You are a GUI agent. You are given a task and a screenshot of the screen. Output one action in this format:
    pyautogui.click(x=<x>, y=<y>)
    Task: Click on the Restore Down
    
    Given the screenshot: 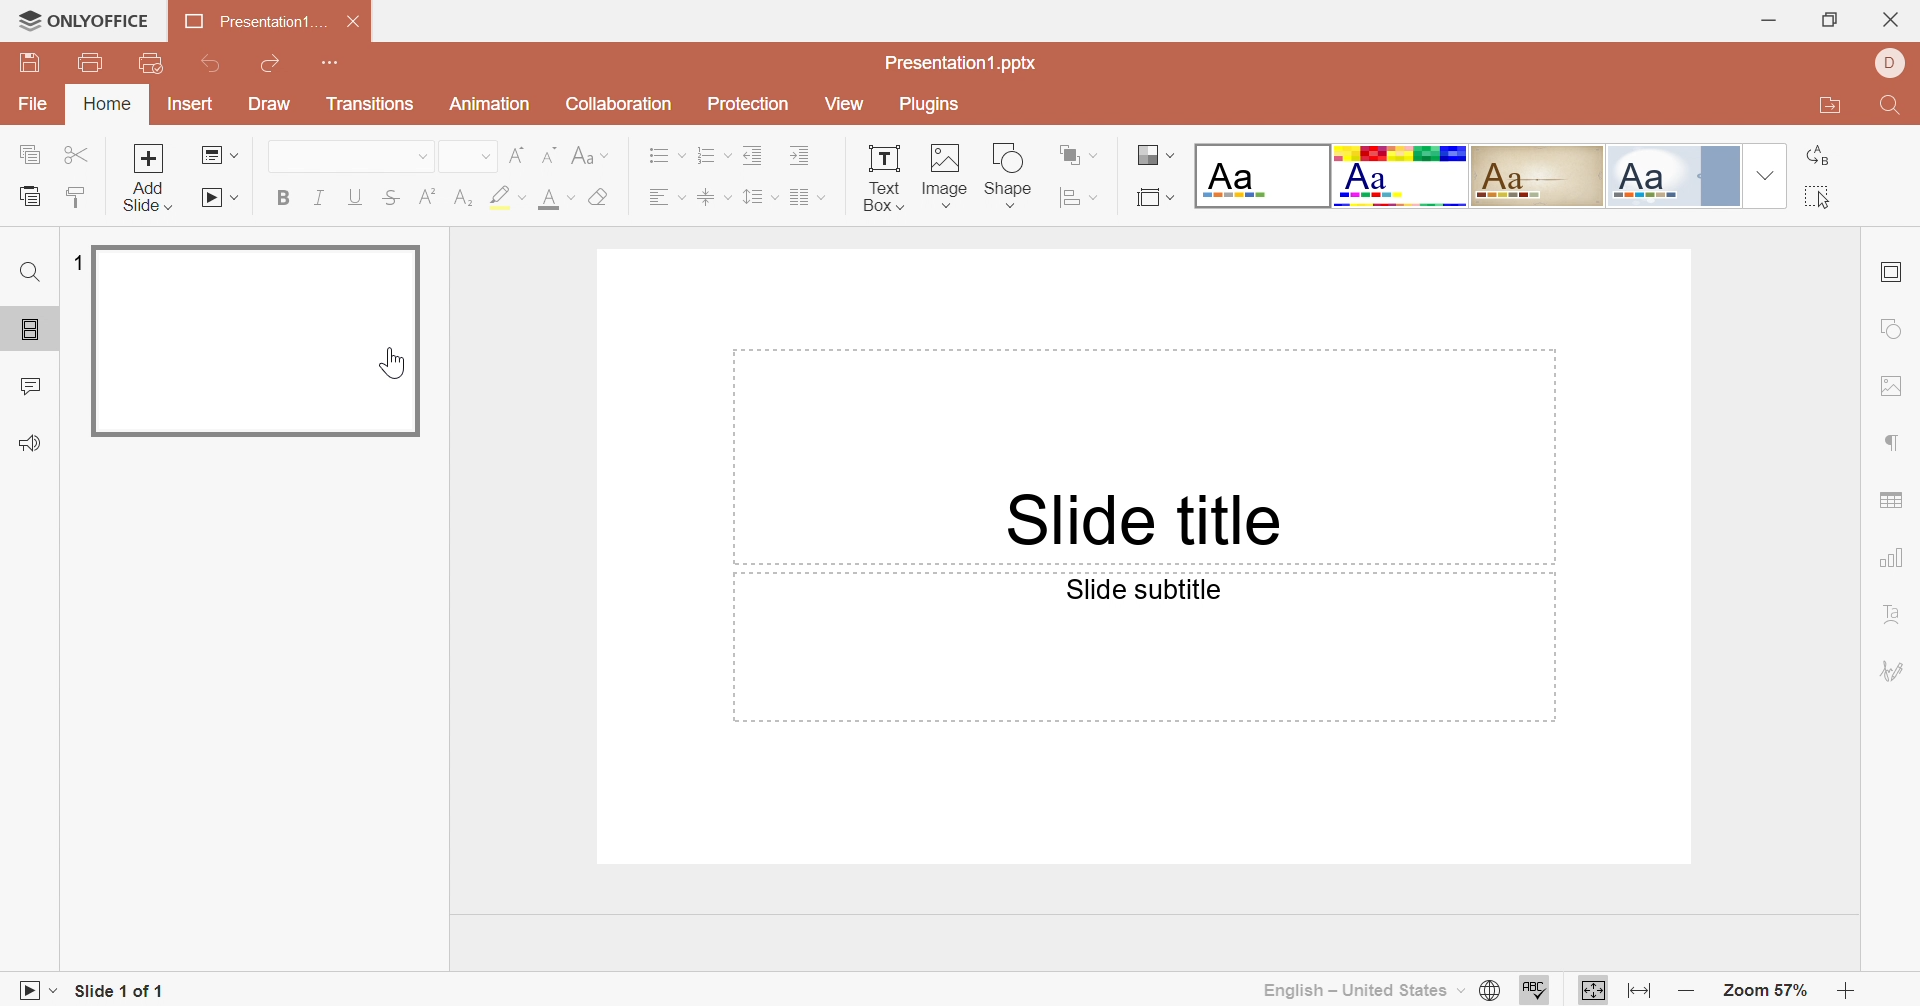 What is the action you would take?
    pyautogui.click(x=1834, y=19)
    